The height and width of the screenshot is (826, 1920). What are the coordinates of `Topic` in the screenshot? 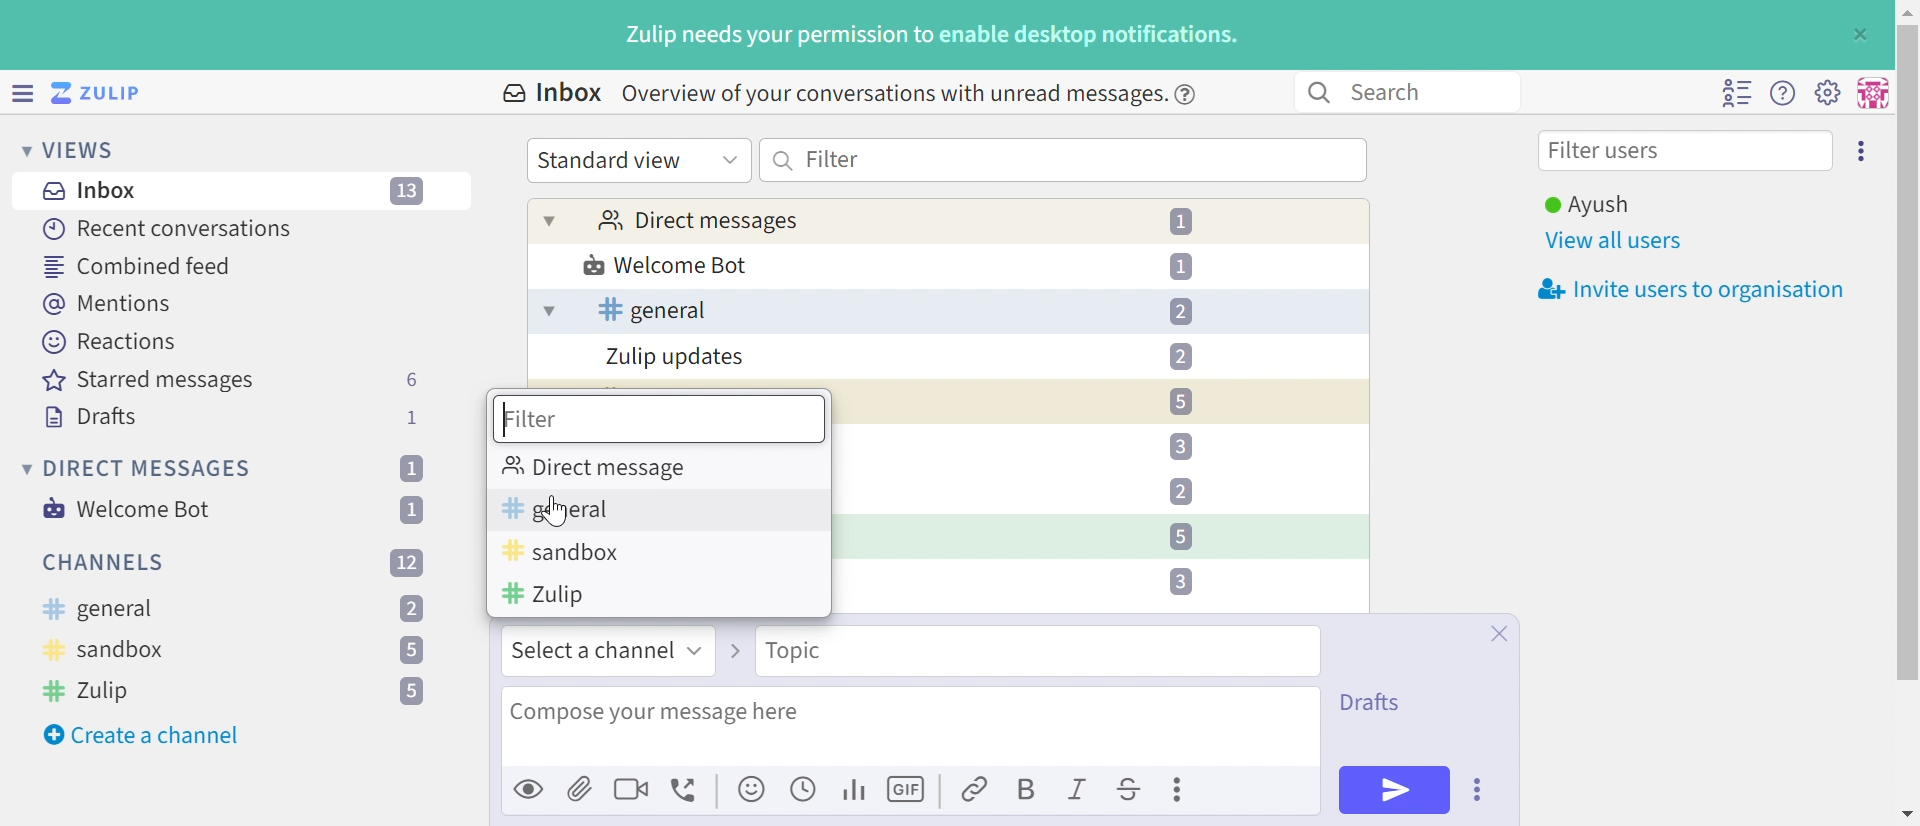 It's located at (793, 650).